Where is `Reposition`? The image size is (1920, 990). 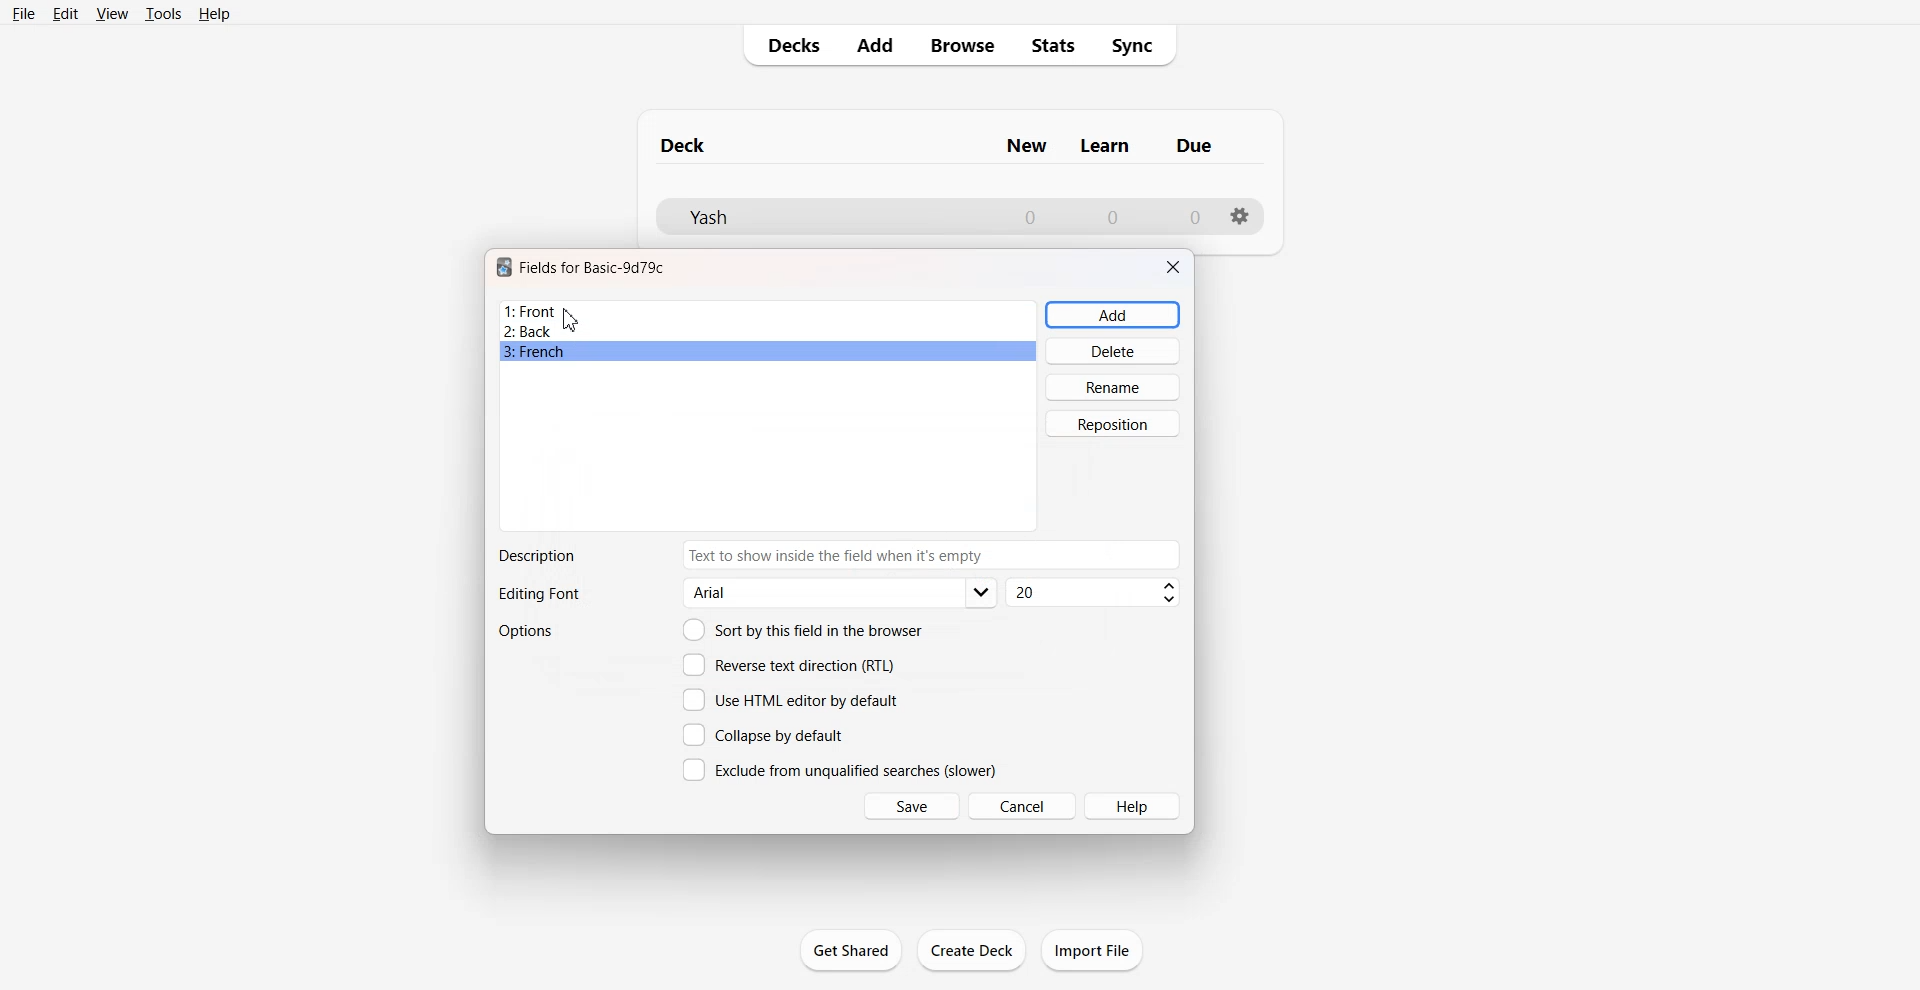 Reposition is located at coordinates (1113, 424).